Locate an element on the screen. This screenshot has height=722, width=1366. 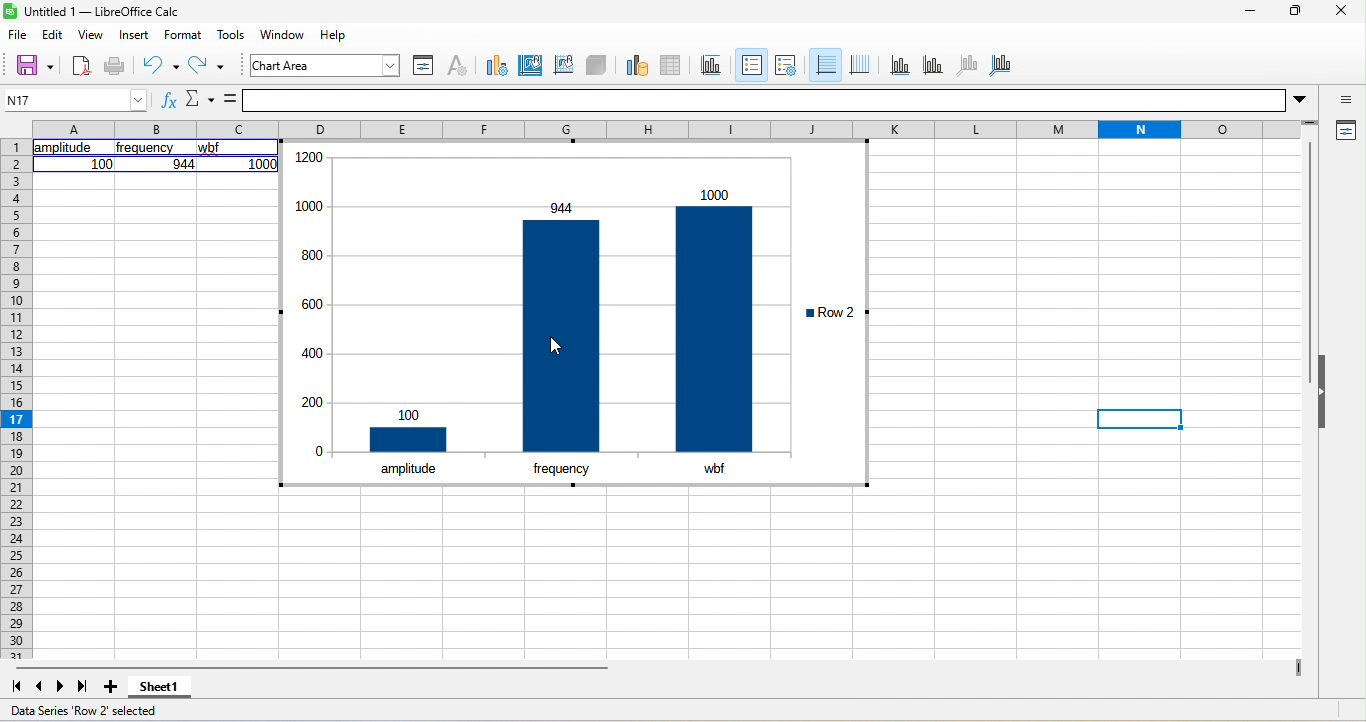
close is located at coordinates (1337, 13).